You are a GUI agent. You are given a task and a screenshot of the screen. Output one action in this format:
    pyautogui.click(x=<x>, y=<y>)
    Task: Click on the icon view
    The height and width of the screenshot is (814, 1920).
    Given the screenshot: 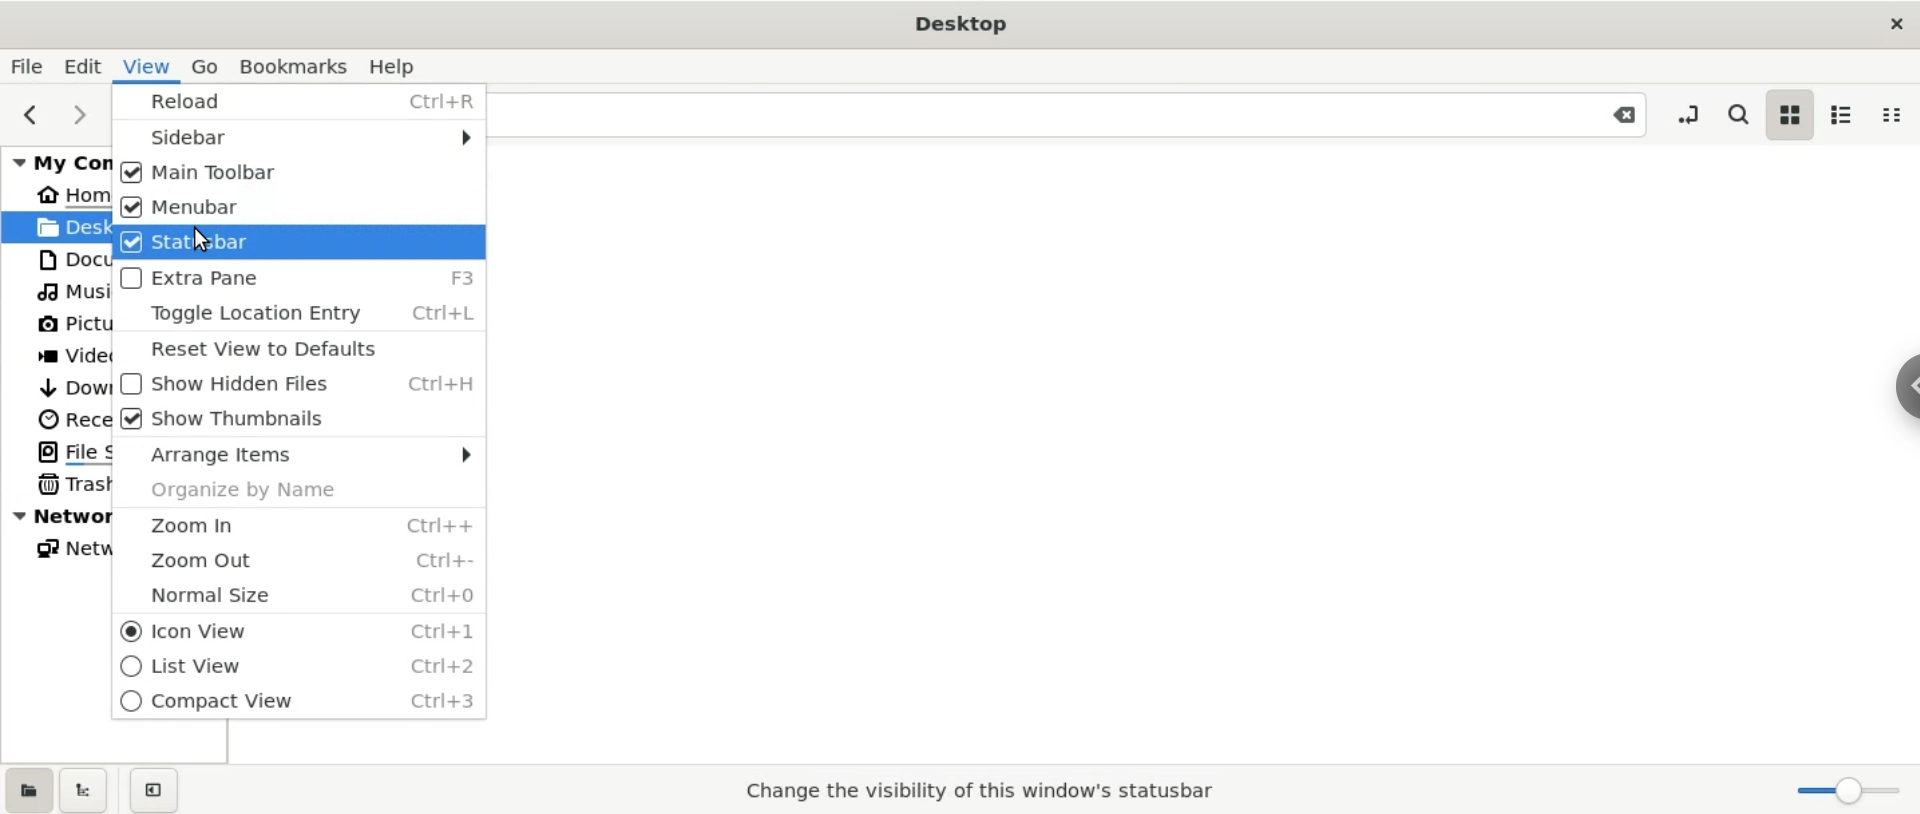 What is the action you would take?
    pyautogui.click(x=1794, y=117)
    